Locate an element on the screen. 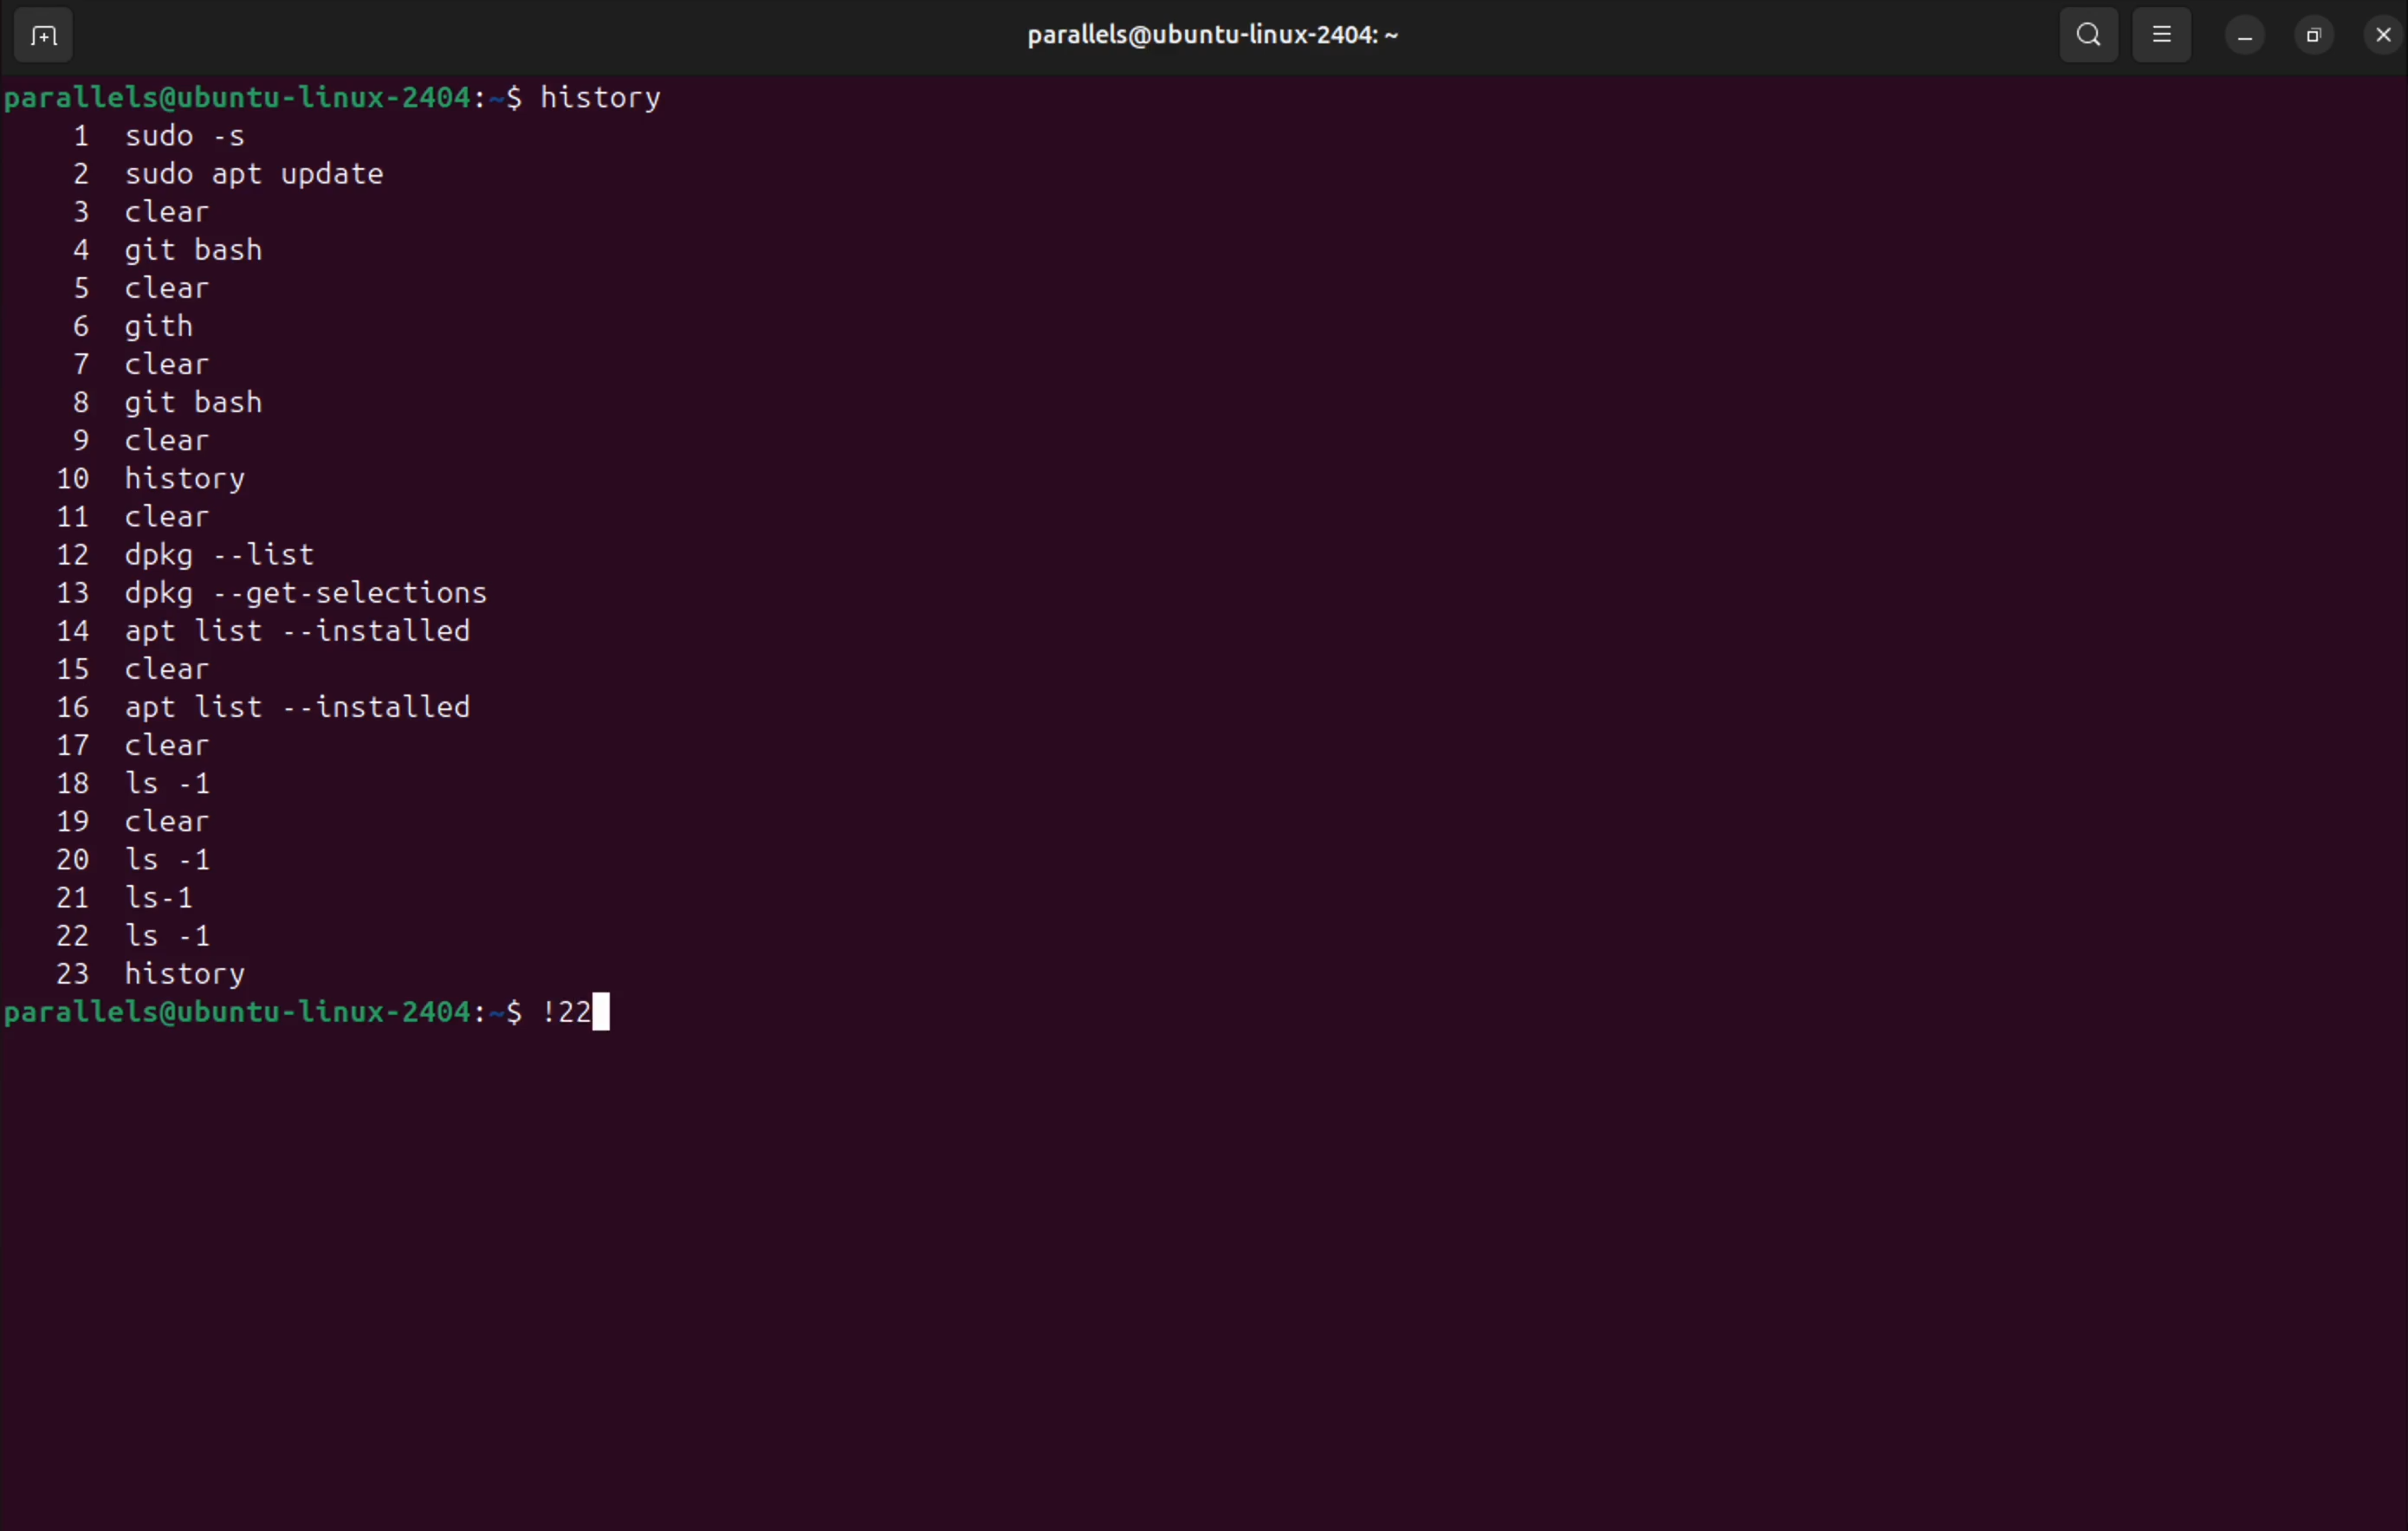 The width and height of the screenshot is (2408, 1531). 22 ls -1 is located at coordinates (174, 938).